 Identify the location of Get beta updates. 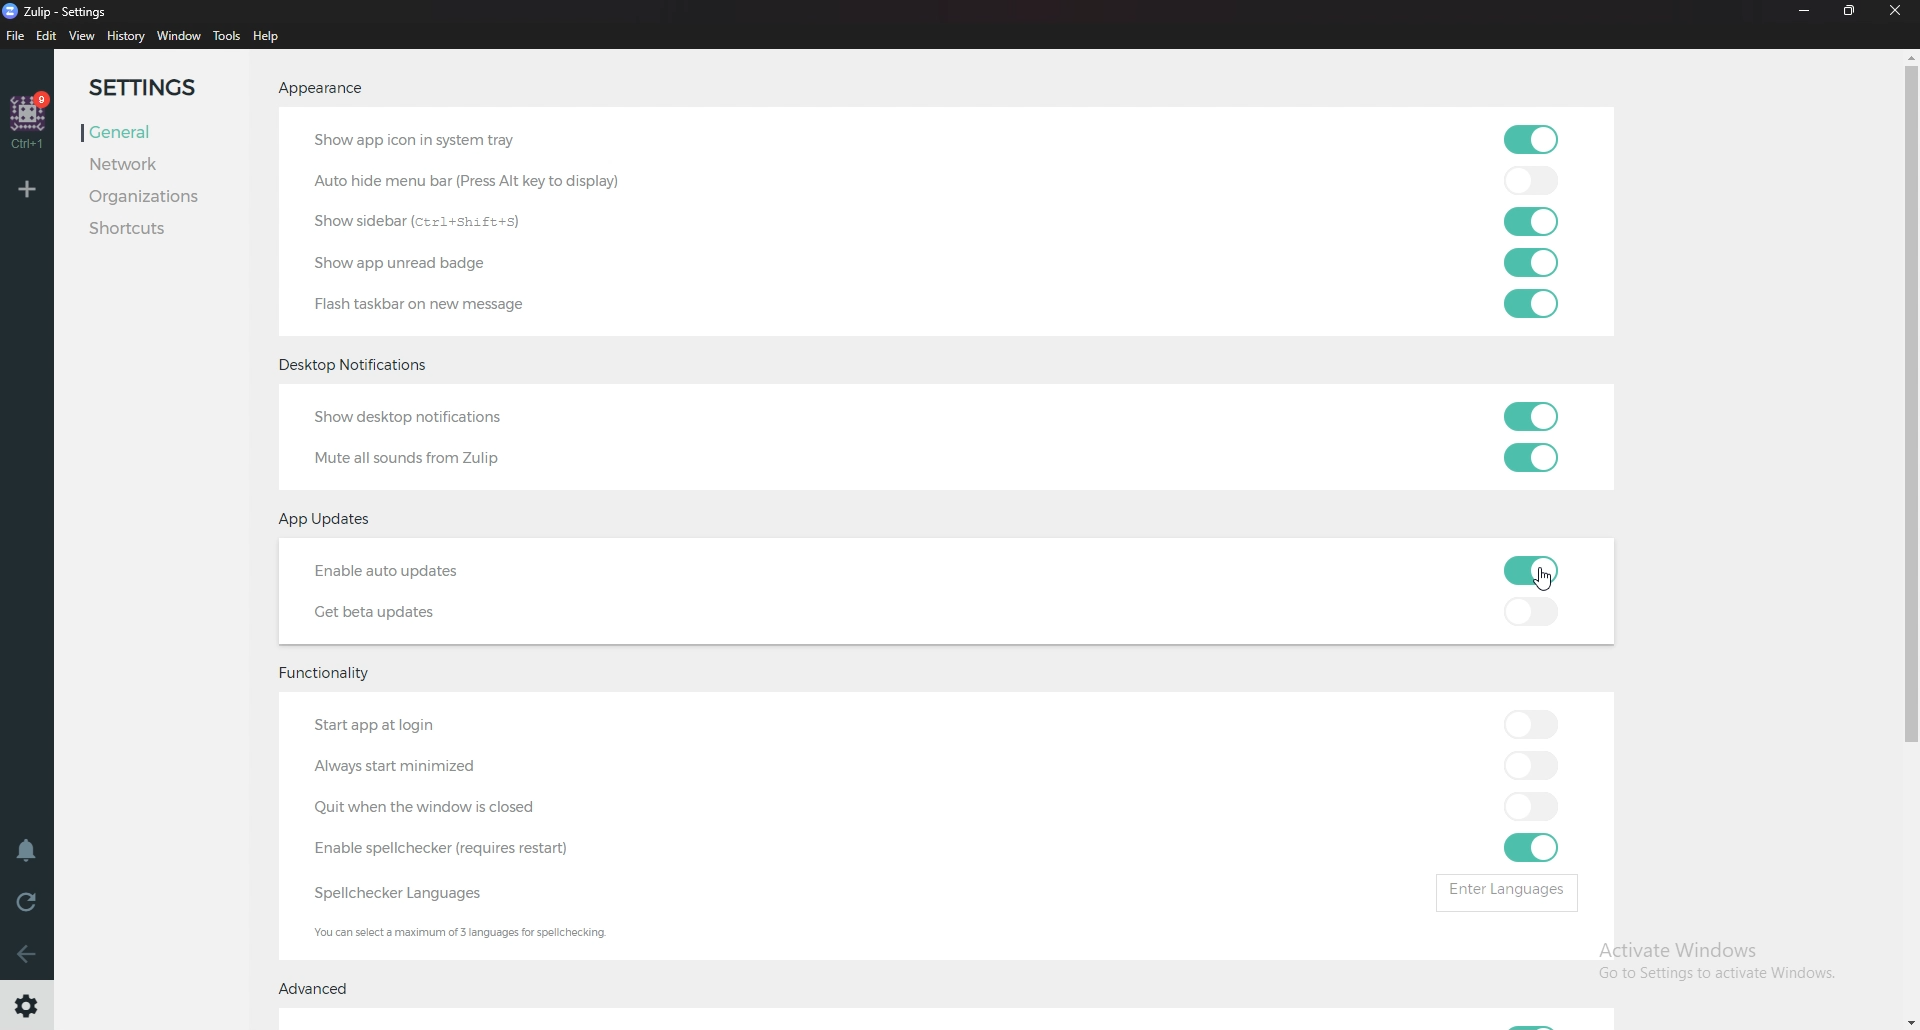
(388, 614).